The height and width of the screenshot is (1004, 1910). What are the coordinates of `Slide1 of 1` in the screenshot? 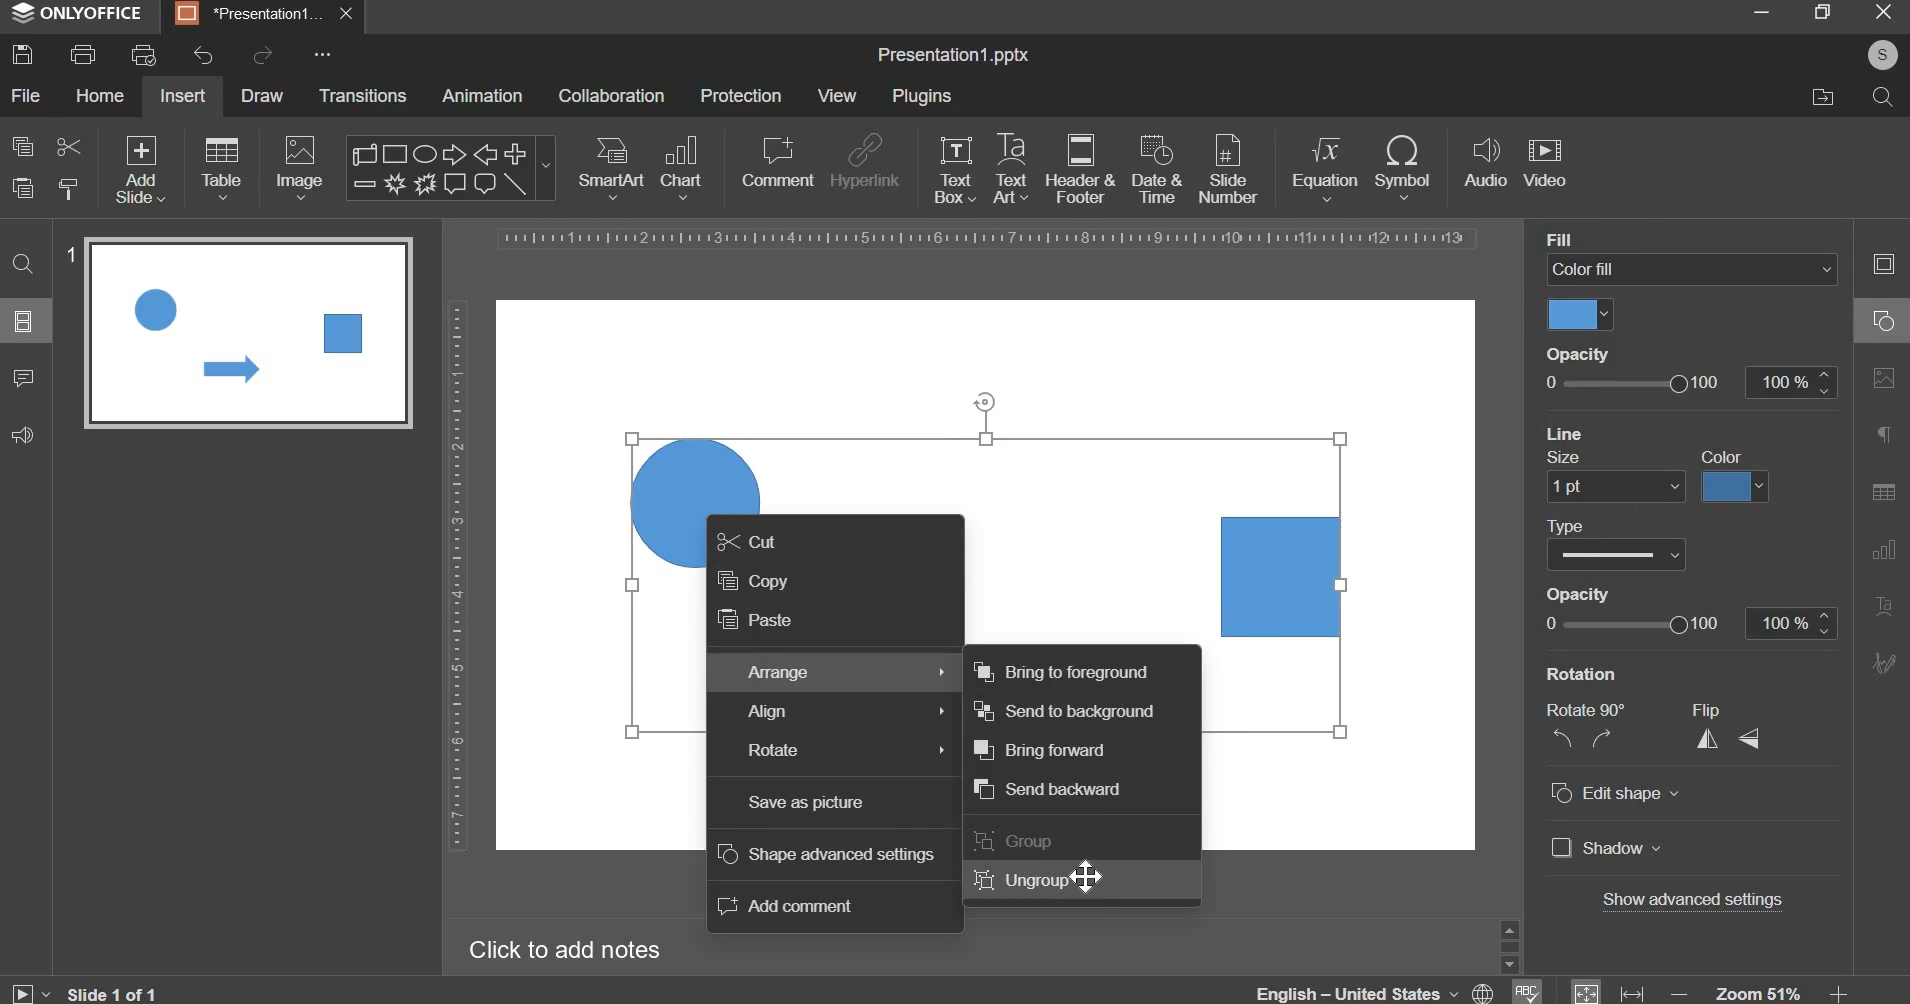 It's located at (114, 993).